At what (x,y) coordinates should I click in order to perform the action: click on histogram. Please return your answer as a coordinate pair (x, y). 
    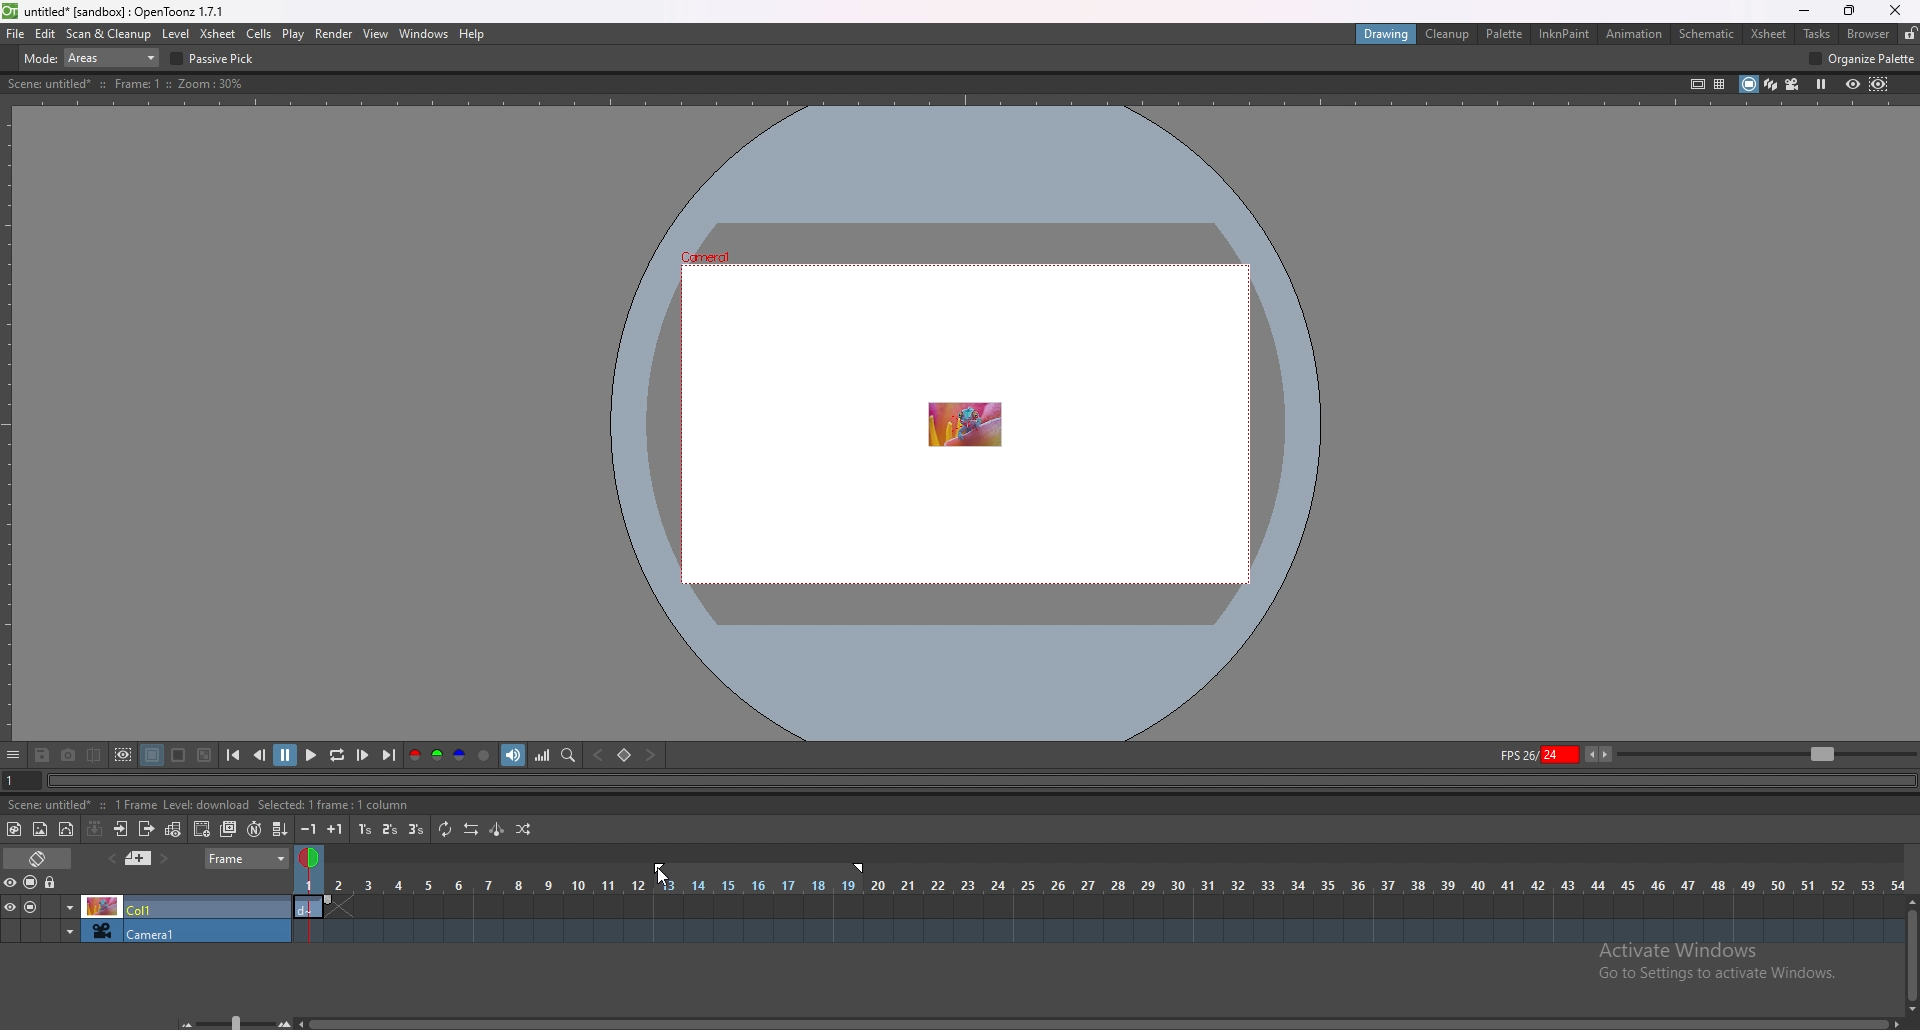
    Looking at the image, I should click on (543, 755).